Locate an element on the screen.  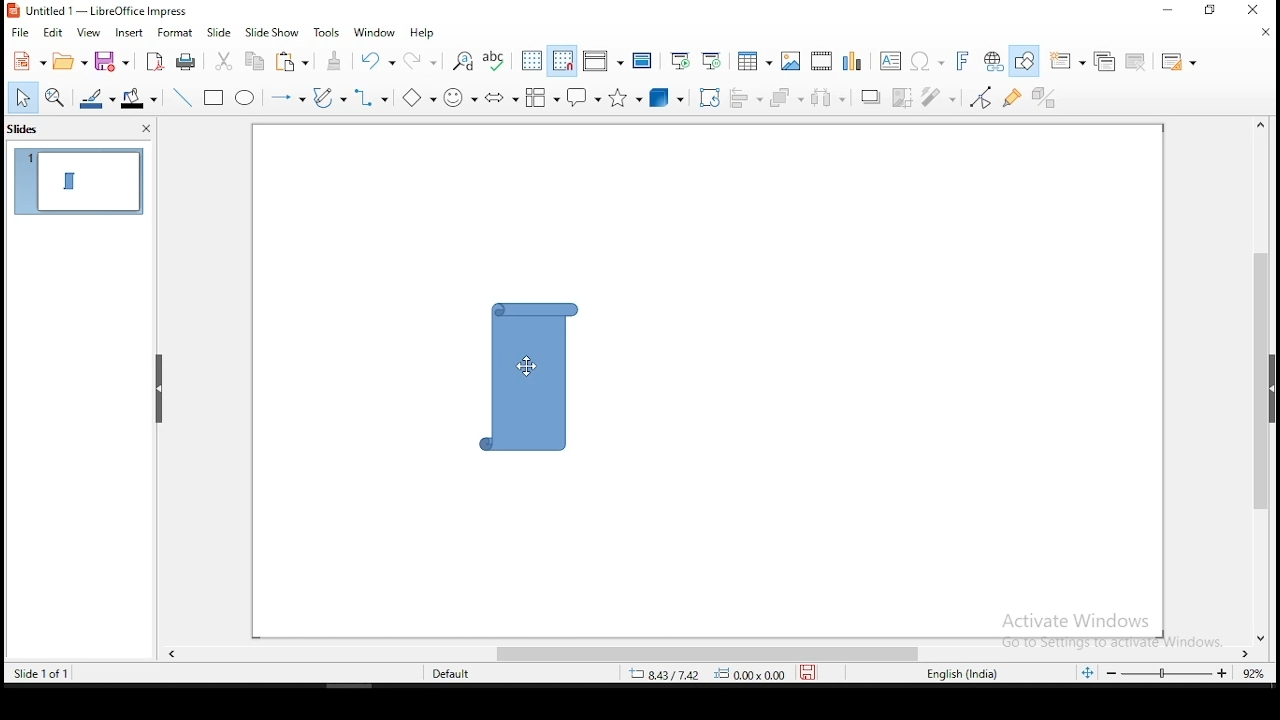
insert audio or video is located at coordinates (823, 60).